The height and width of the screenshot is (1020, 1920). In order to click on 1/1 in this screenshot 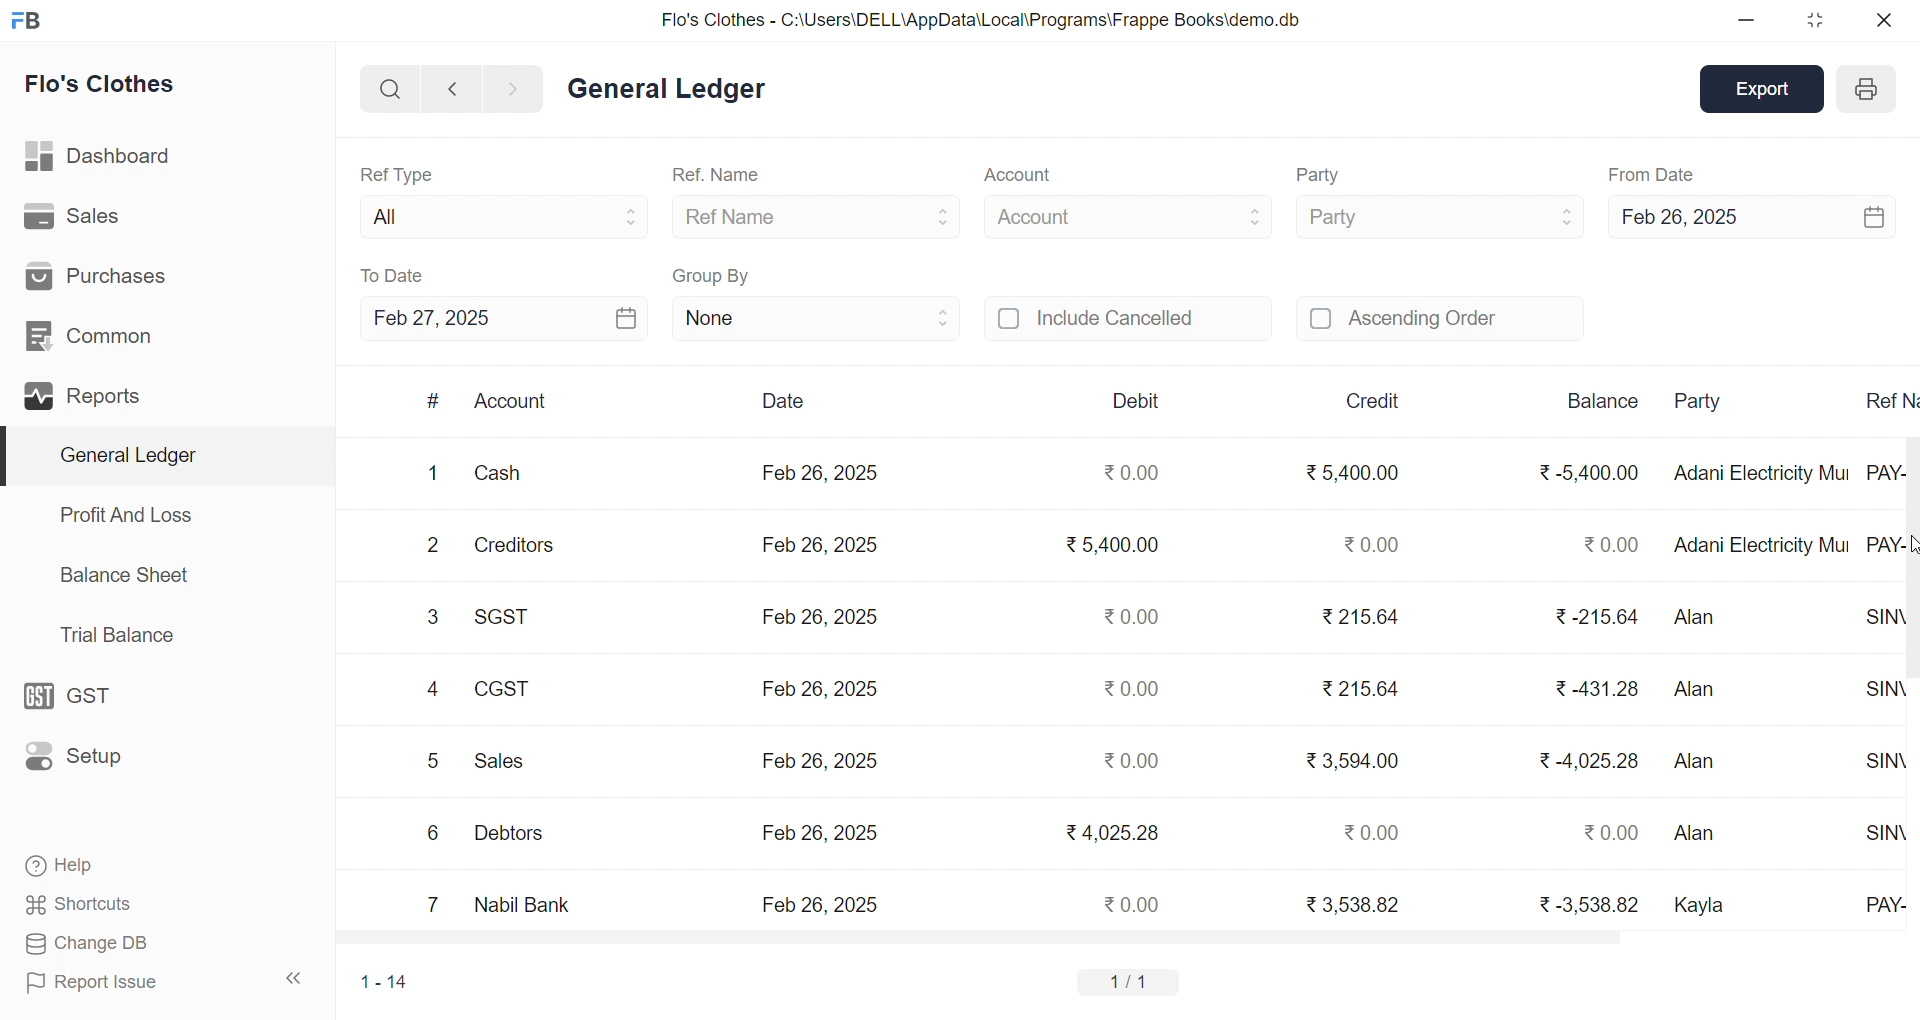, I will do `click(1133, 981)`.